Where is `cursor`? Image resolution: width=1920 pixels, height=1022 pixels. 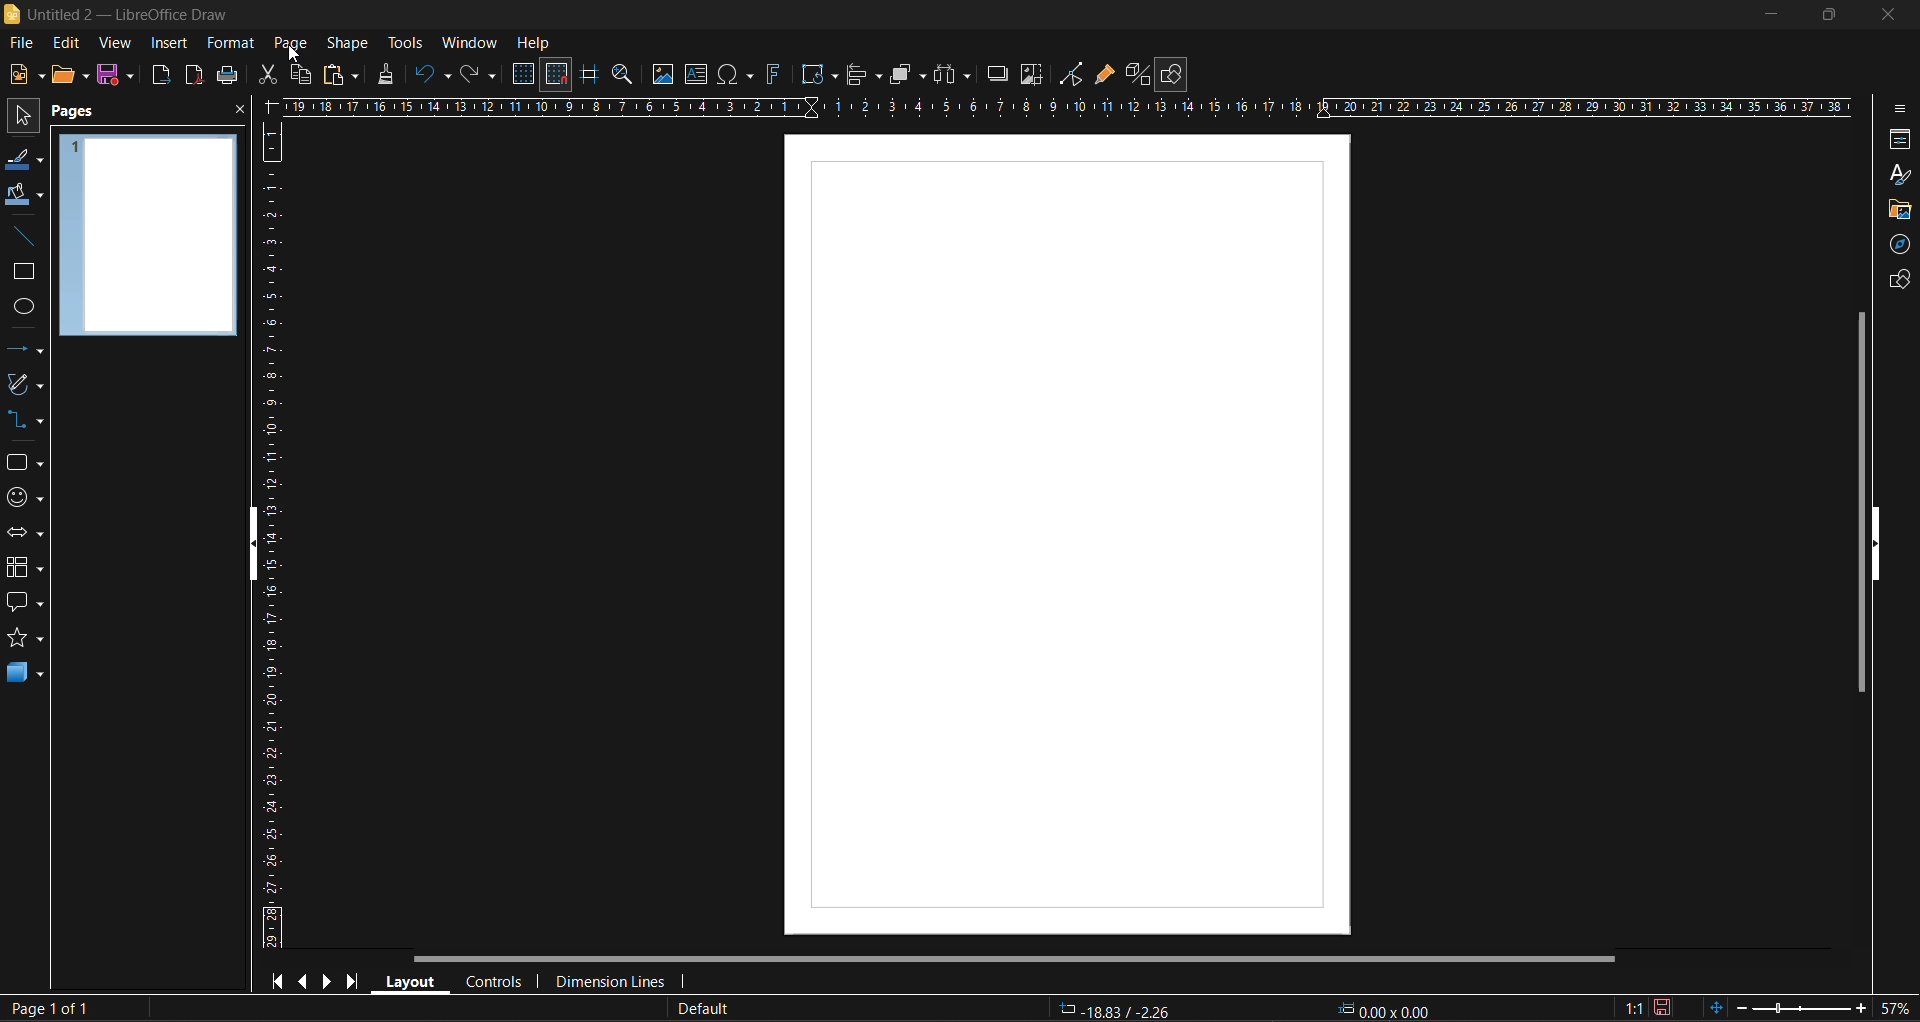
cursor is located at coordinates (299, 57).